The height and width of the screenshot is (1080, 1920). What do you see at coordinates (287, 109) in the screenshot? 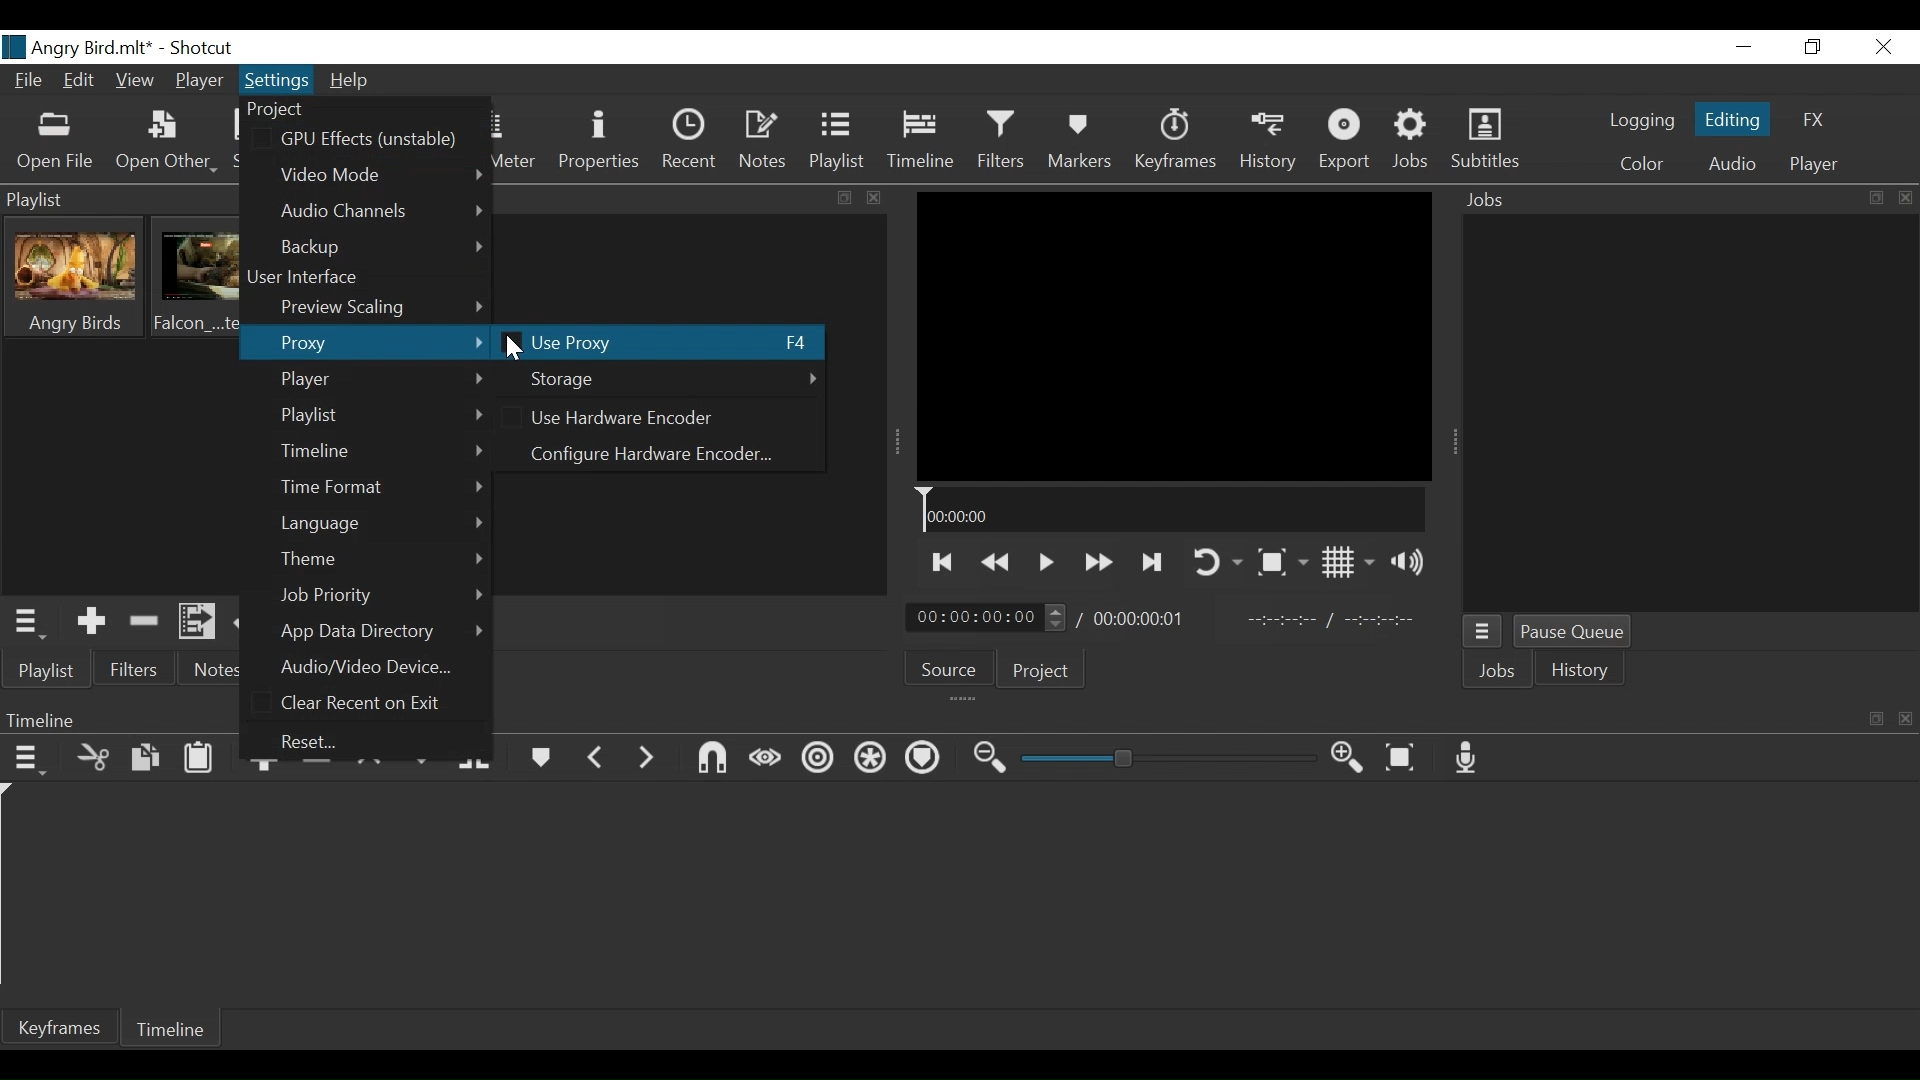
I see `Project` at bounding box center [287, 109].